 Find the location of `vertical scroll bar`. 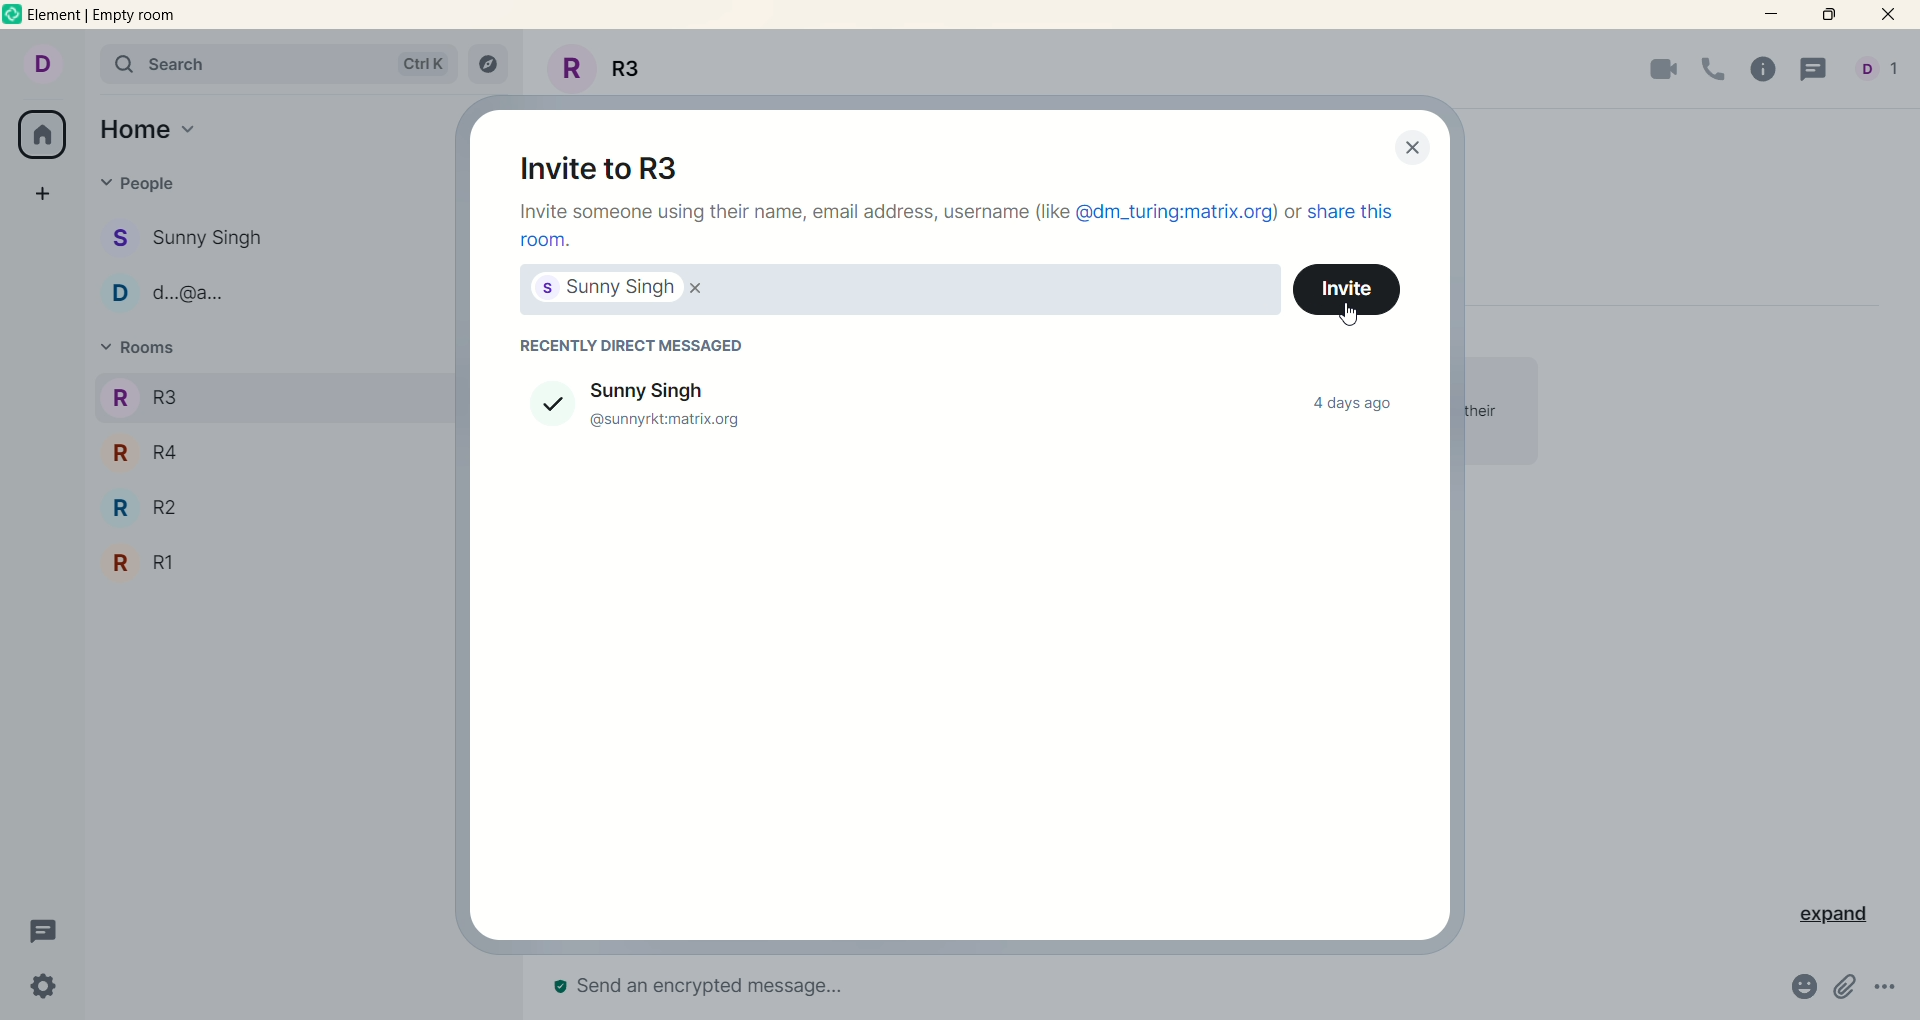

vertical scroll bar is located at coordinates (1908, 528).